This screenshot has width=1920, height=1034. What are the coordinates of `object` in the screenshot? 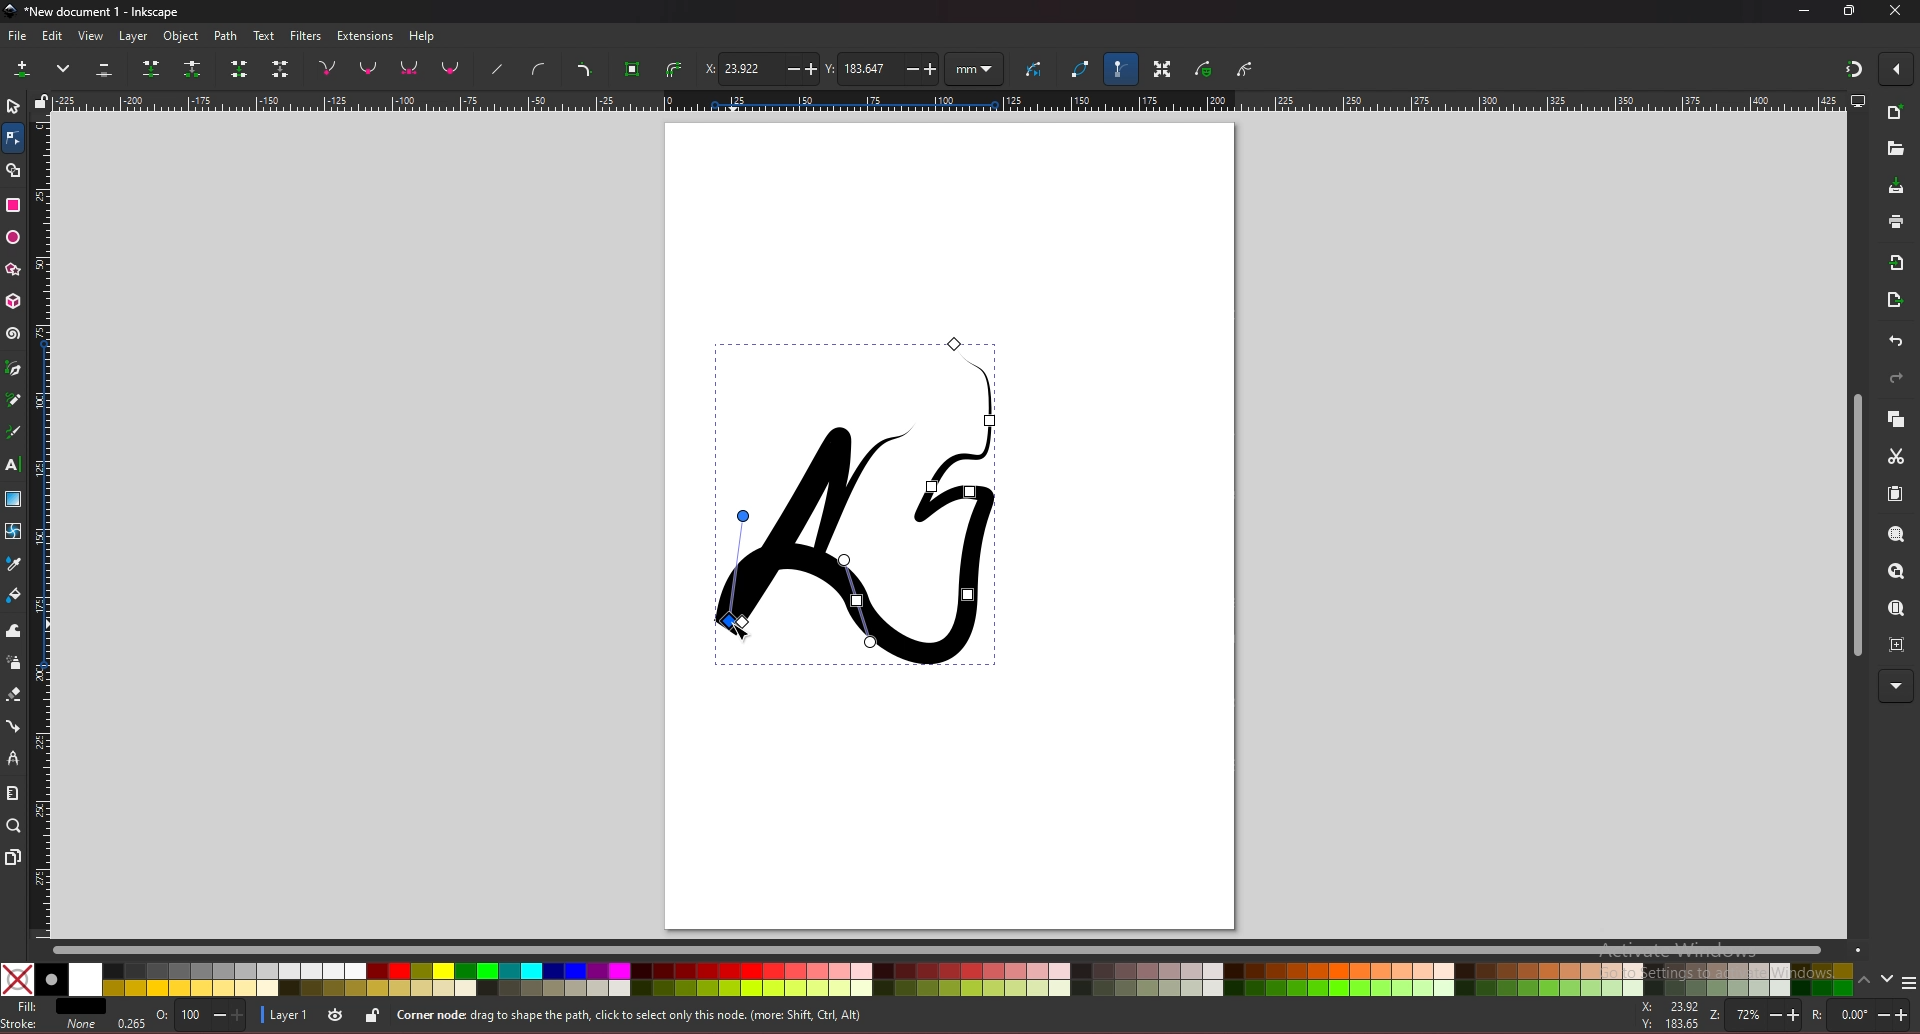 It's located at (183, 37).